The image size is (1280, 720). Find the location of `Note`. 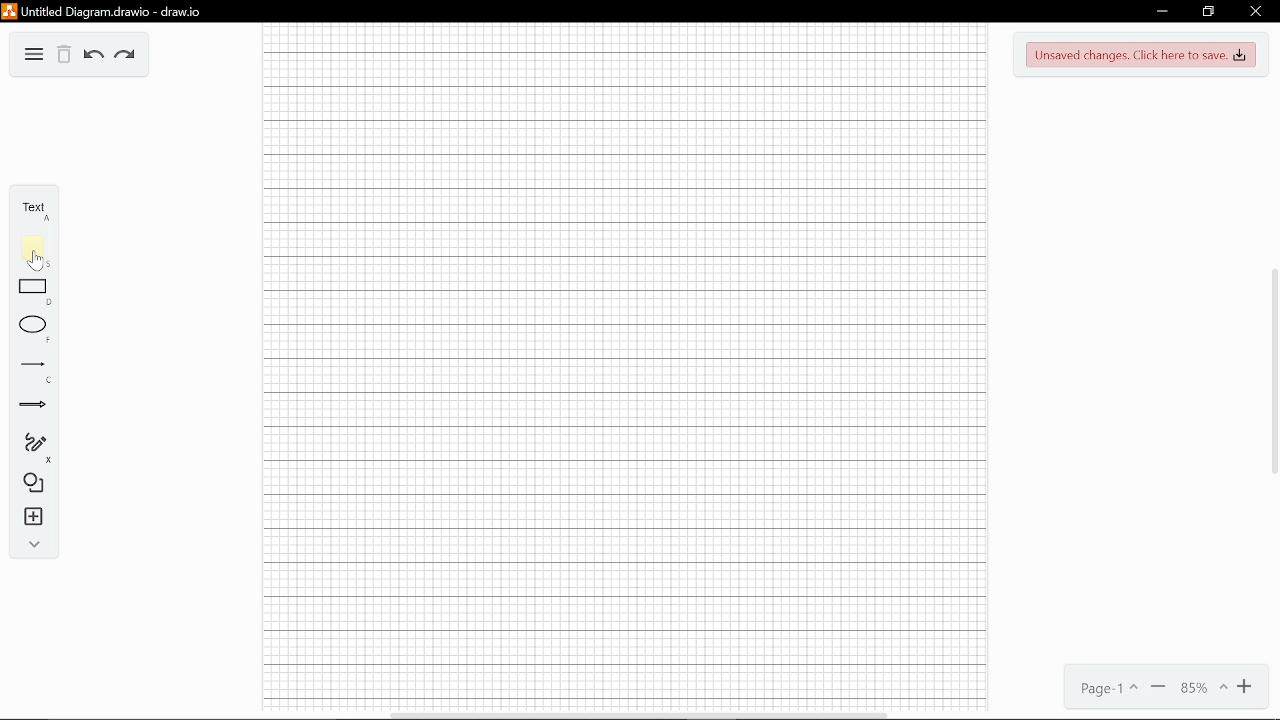

Note is located at coordinates (28, 246).